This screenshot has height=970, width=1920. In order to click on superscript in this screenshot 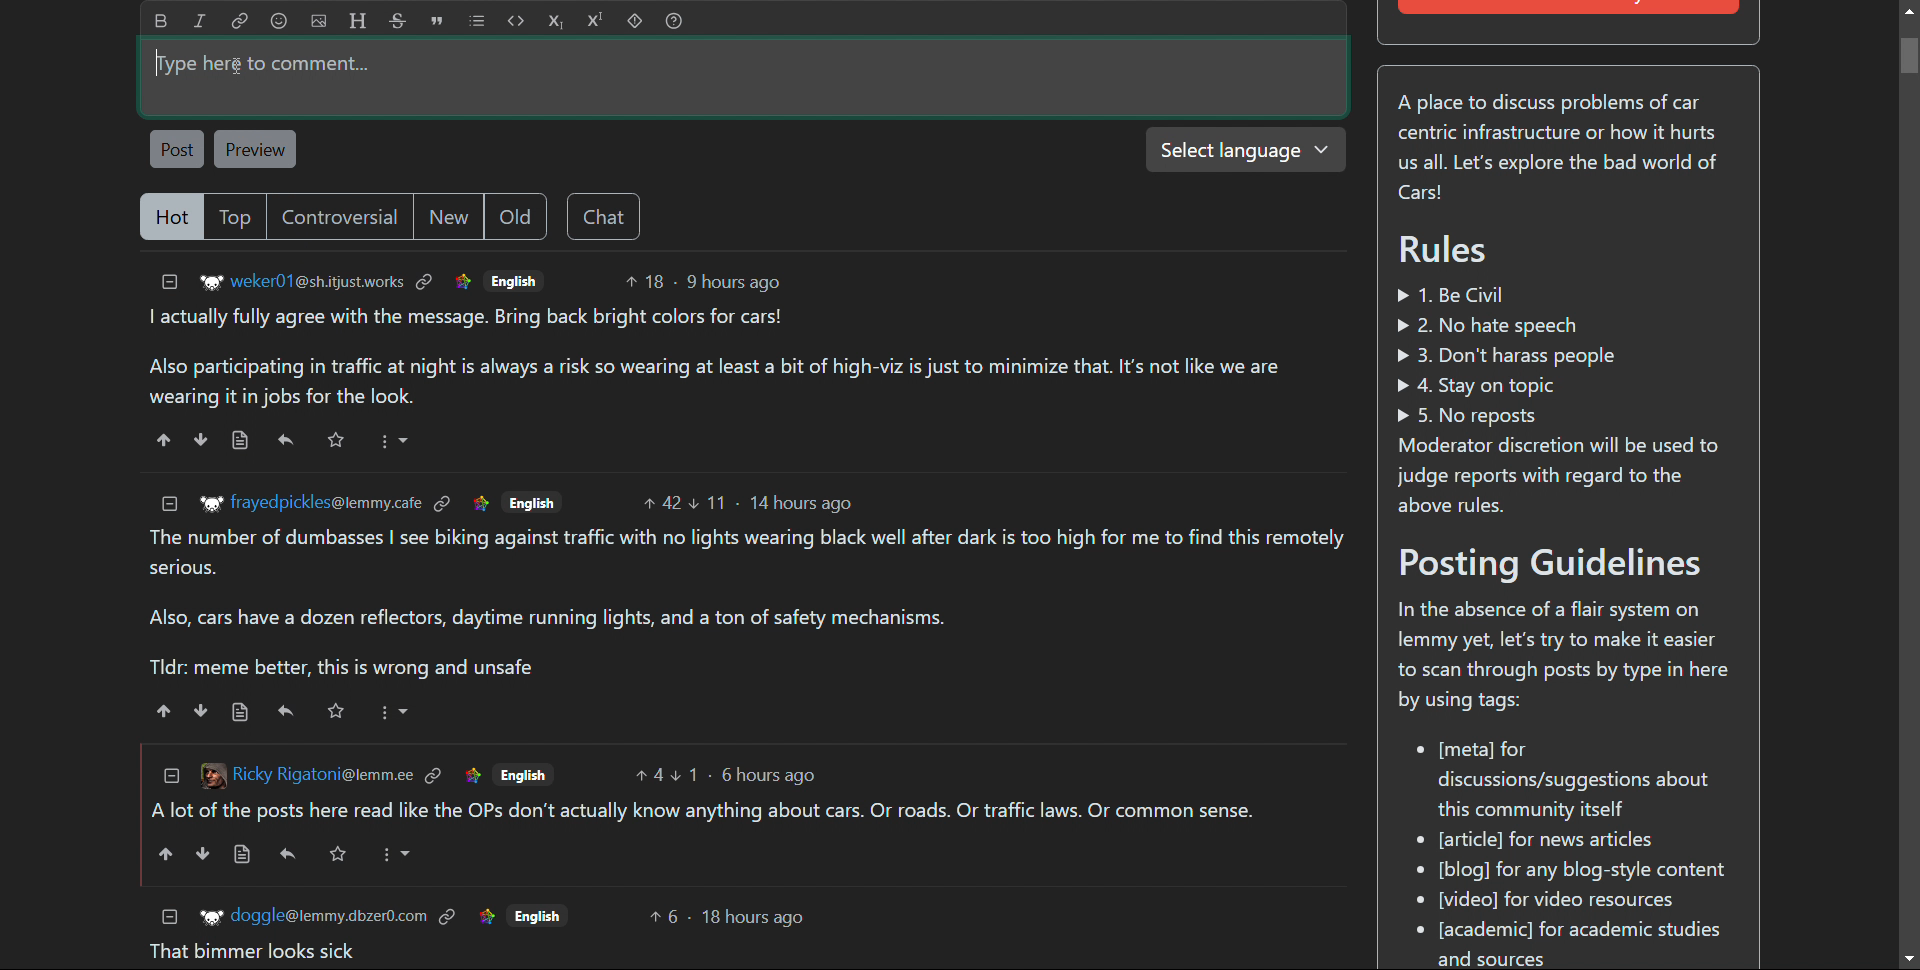, I will do `click(596, 21)`.